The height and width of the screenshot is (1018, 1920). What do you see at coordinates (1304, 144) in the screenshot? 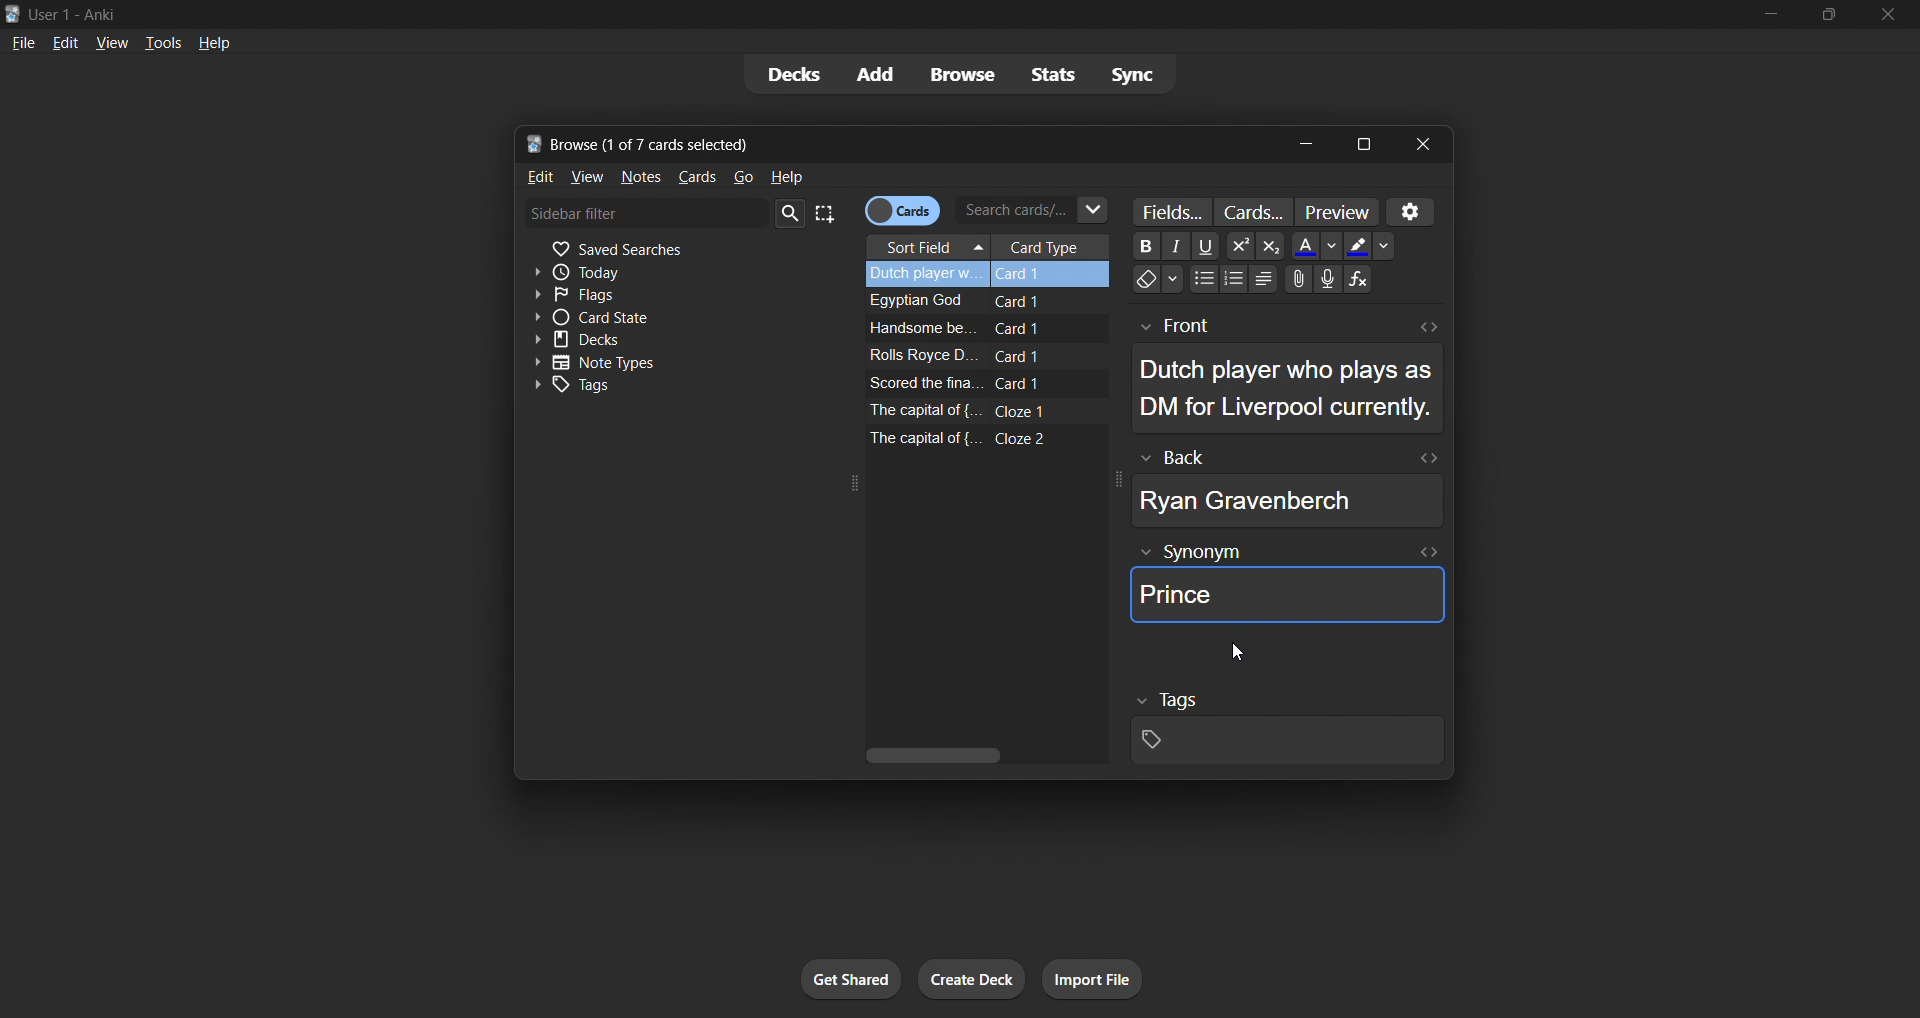
I see `minimize` at bounding box center [1304, 144].